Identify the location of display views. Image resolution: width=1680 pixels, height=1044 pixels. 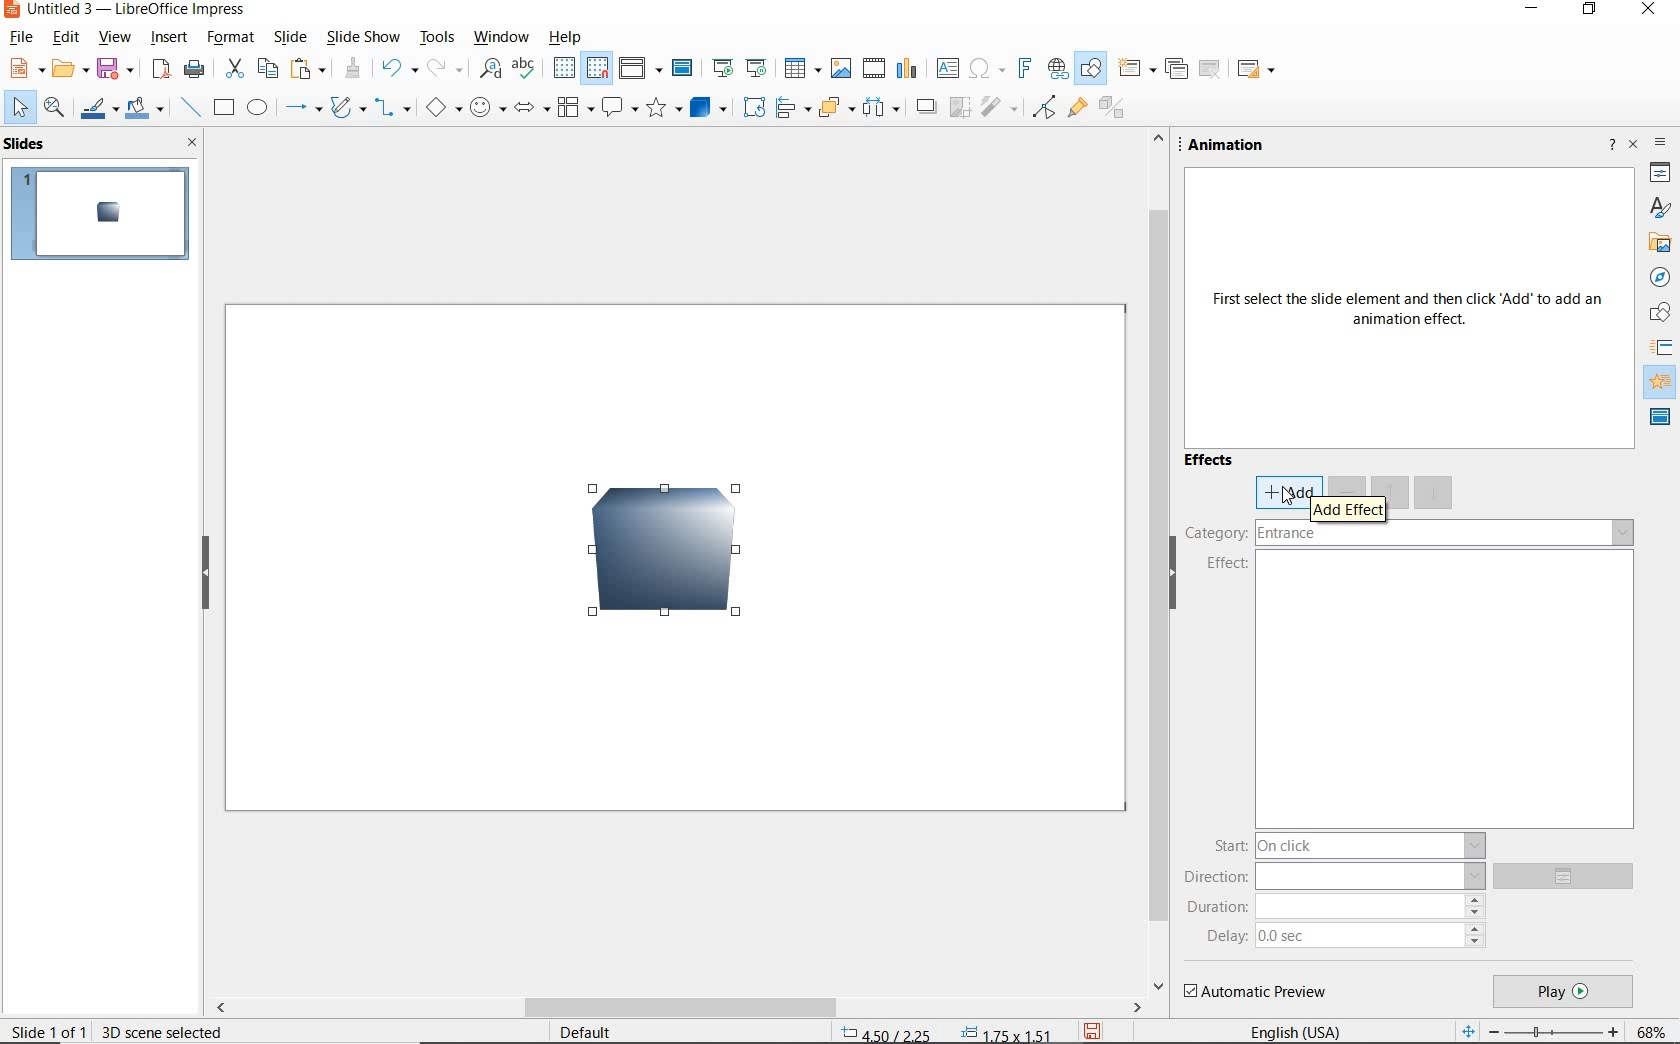
(641, 68).